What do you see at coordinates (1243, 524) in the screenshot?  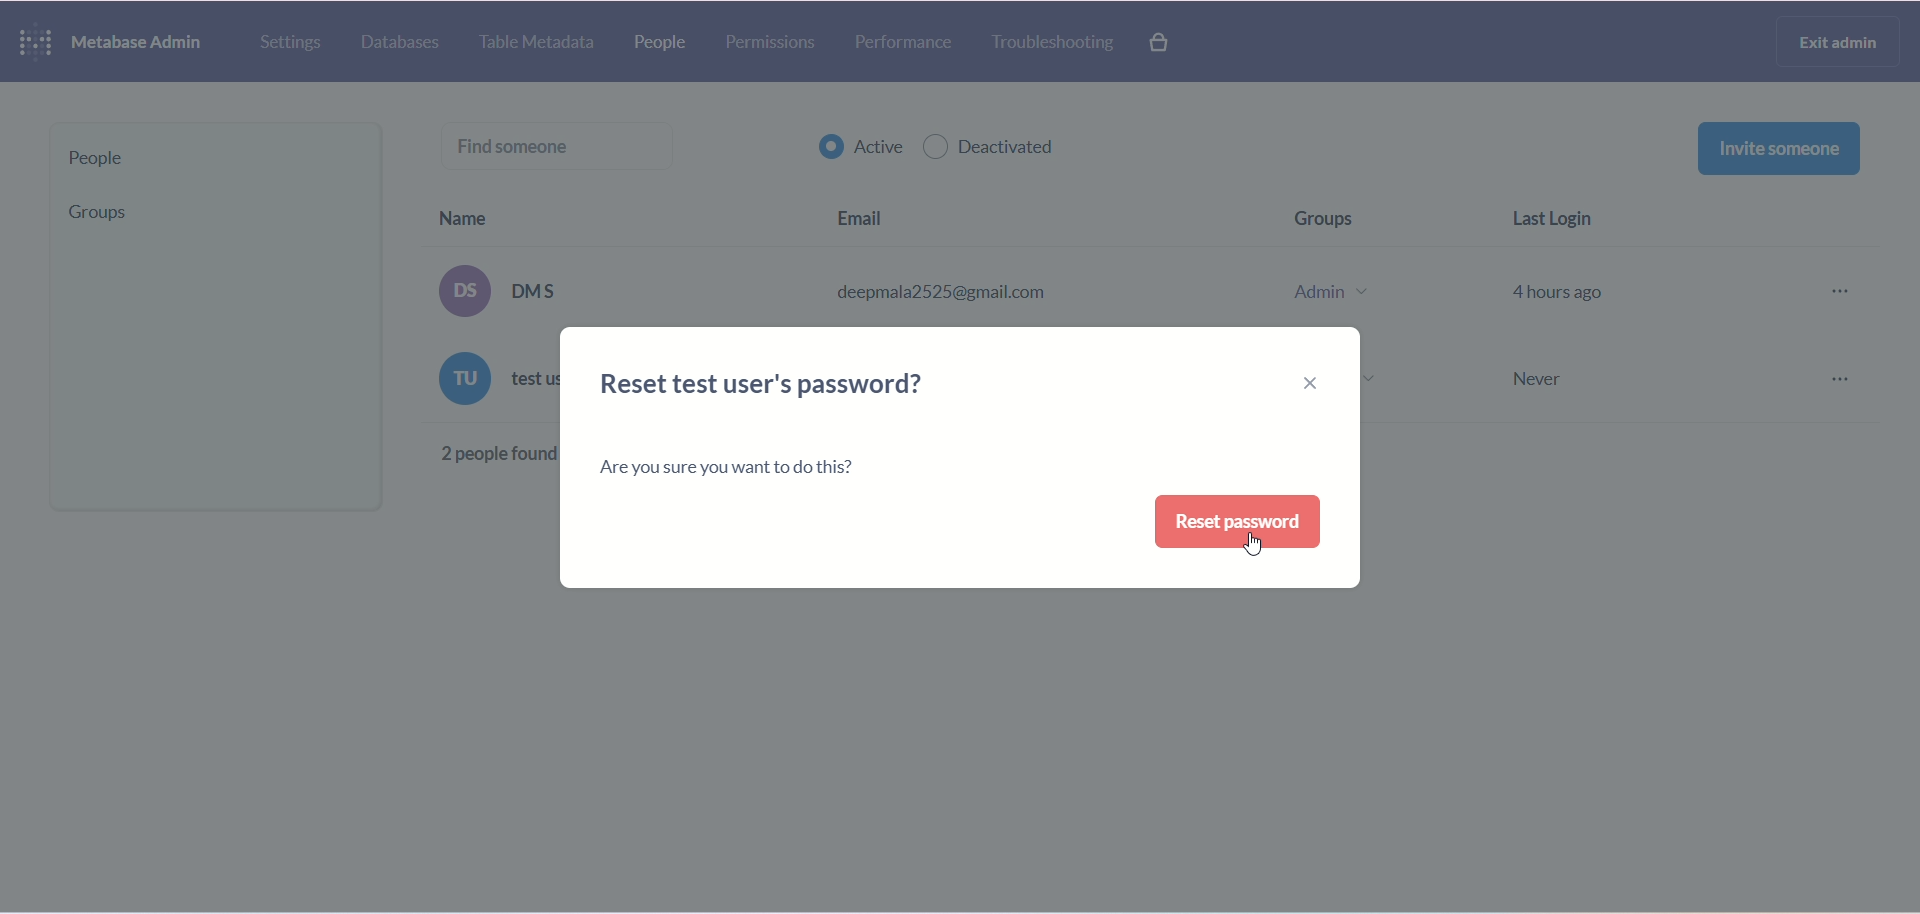 I see `reset password` at bounding box center [1243, 524].